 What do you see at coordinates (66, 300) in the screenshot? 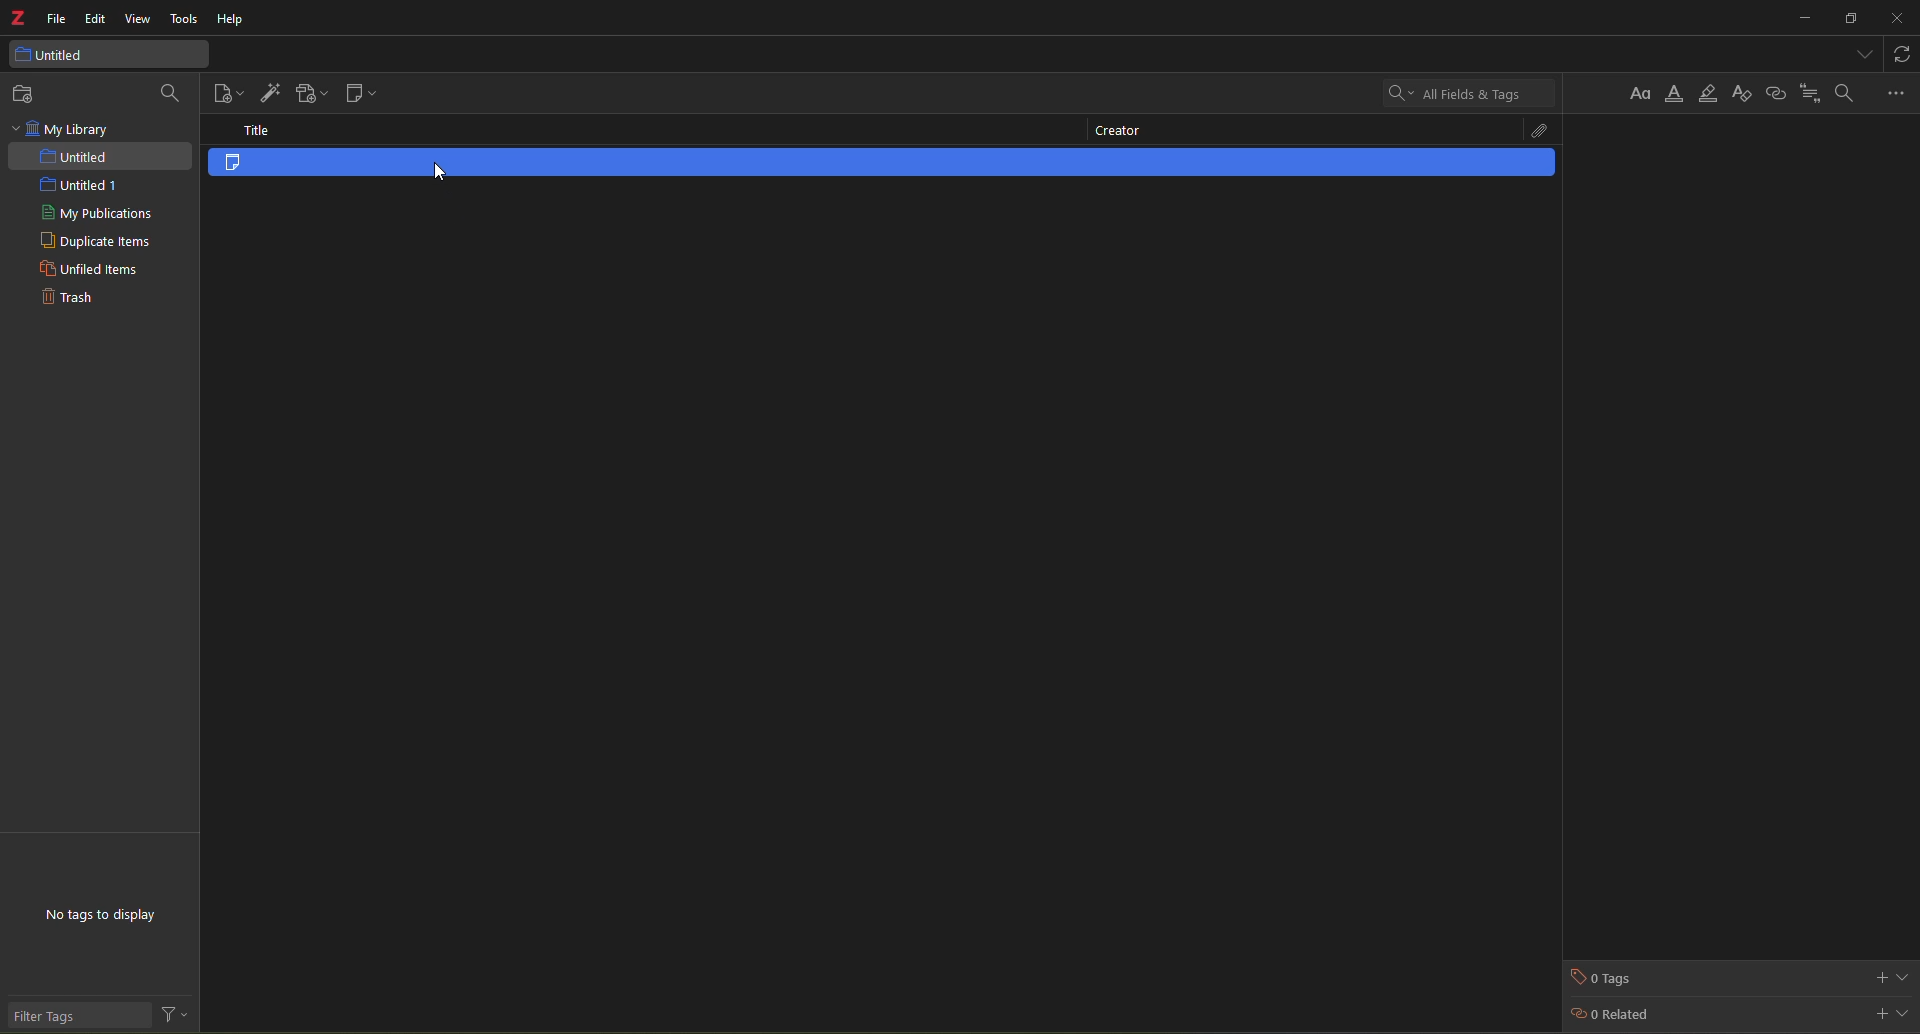
I see `trash` at bounding box center [66, 300].